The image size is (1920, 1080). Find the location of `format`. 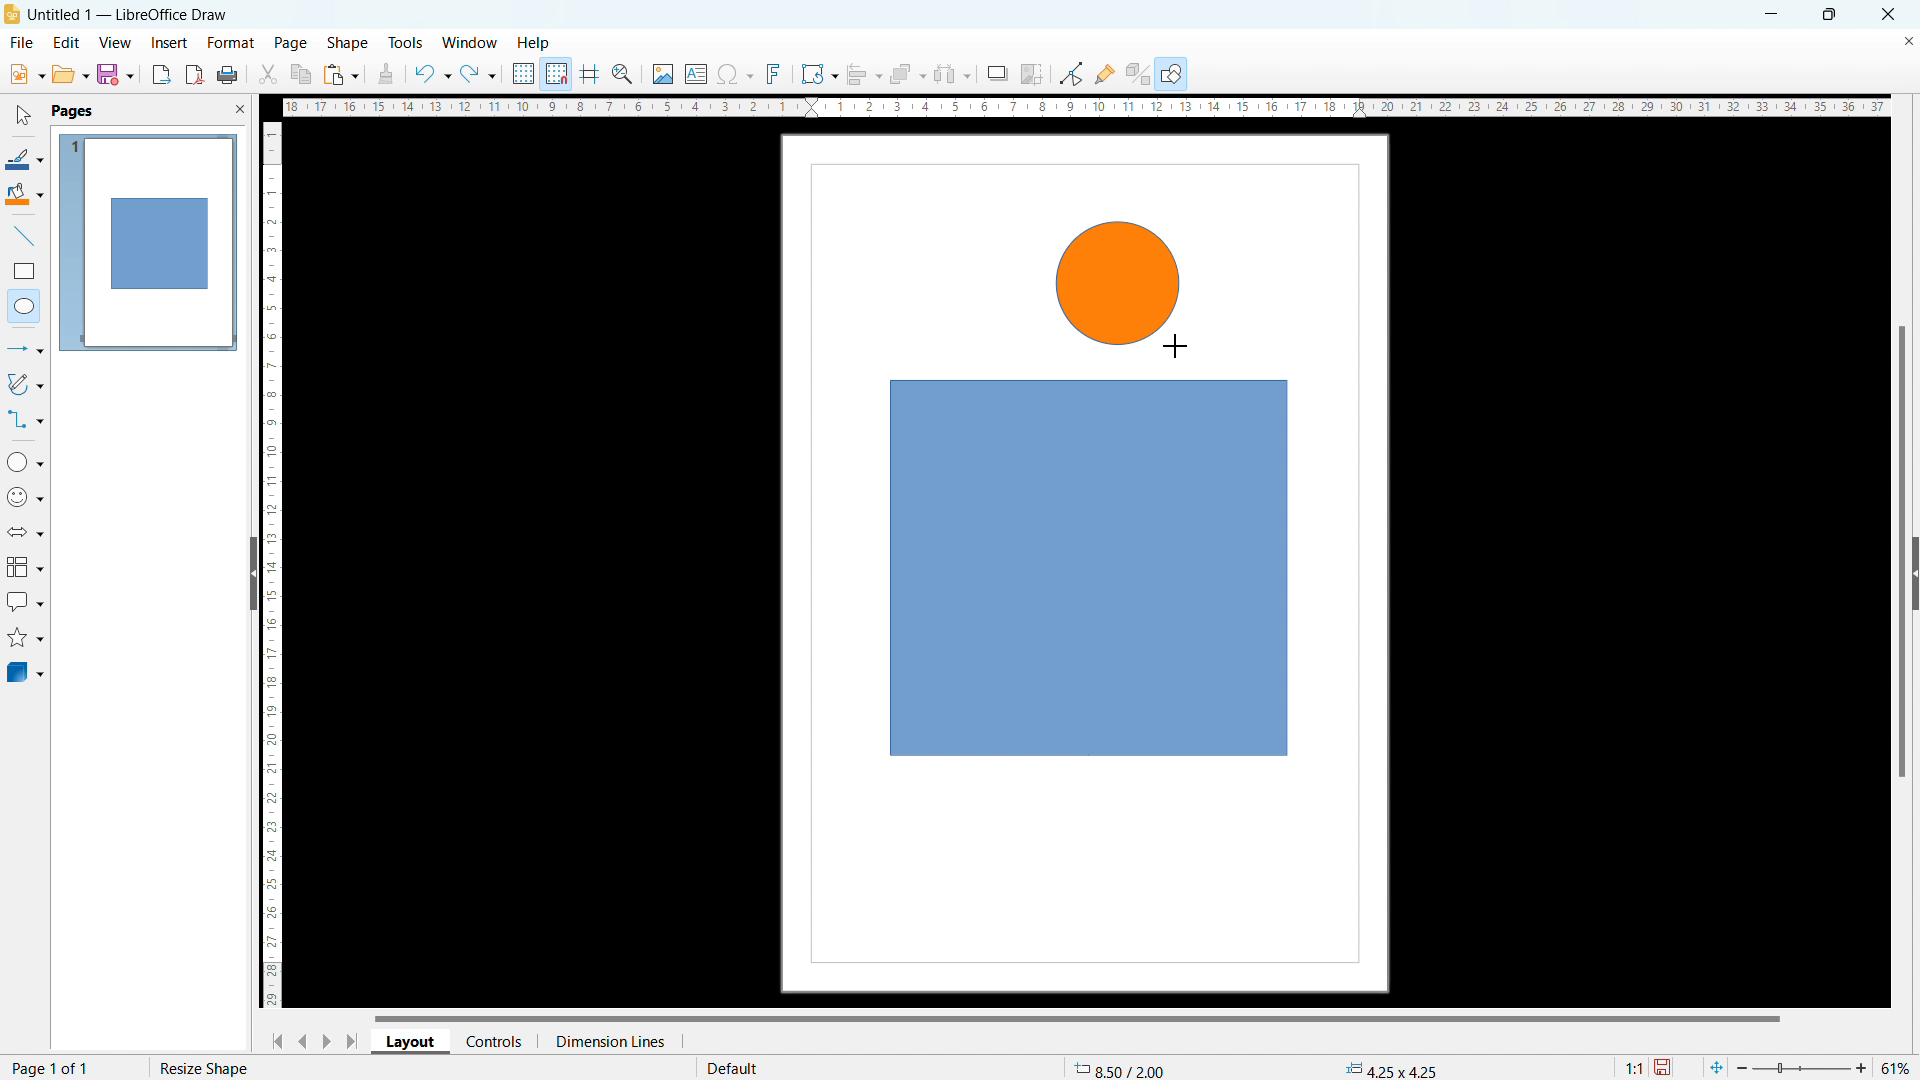

format is located at coordinates (229, 44).